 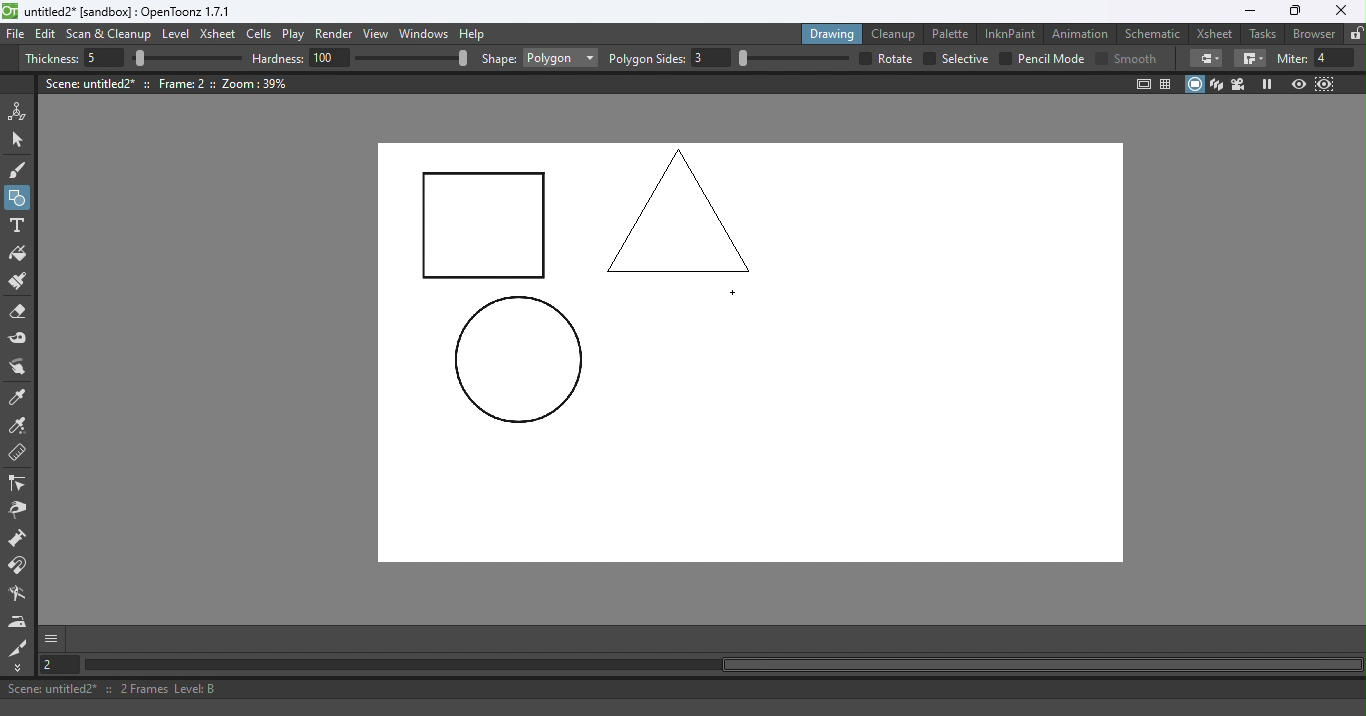 I want to click on Pencil mode, so click(x=1050, y=59).